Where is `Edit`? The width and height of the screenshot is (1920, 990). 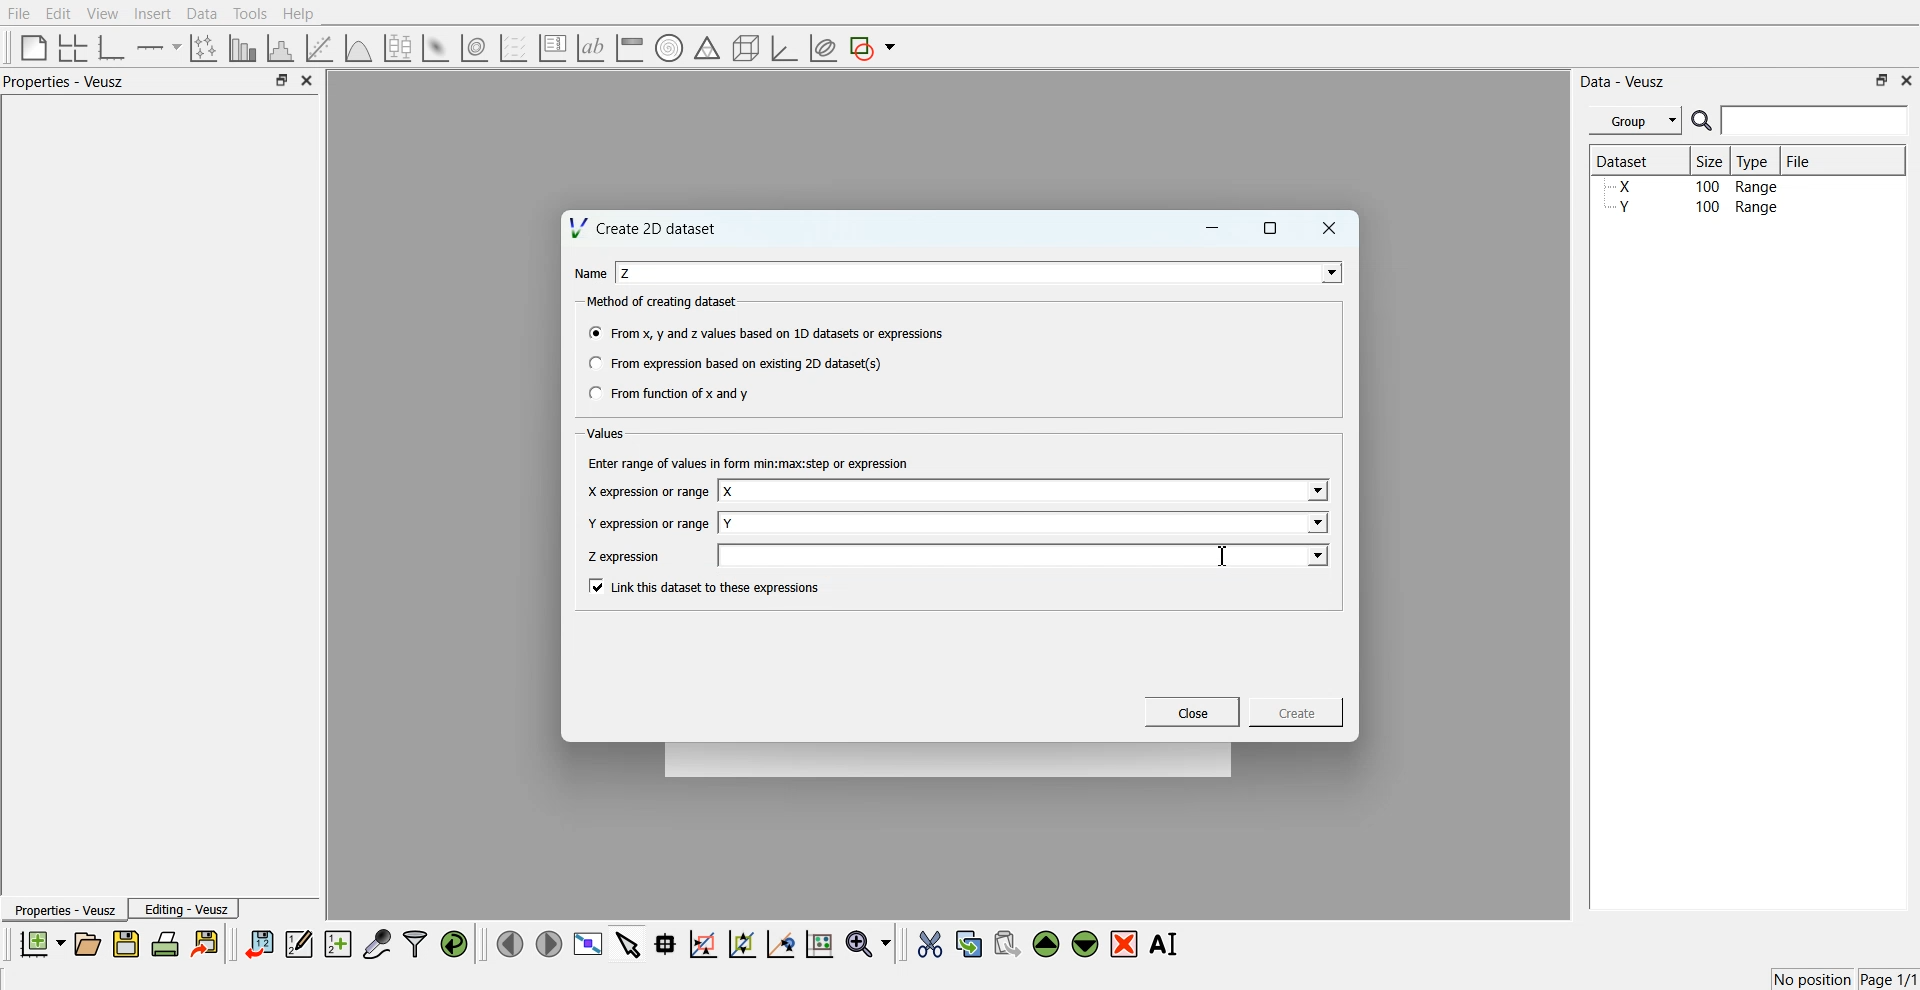
Edit is located at coordinates (57, 14).